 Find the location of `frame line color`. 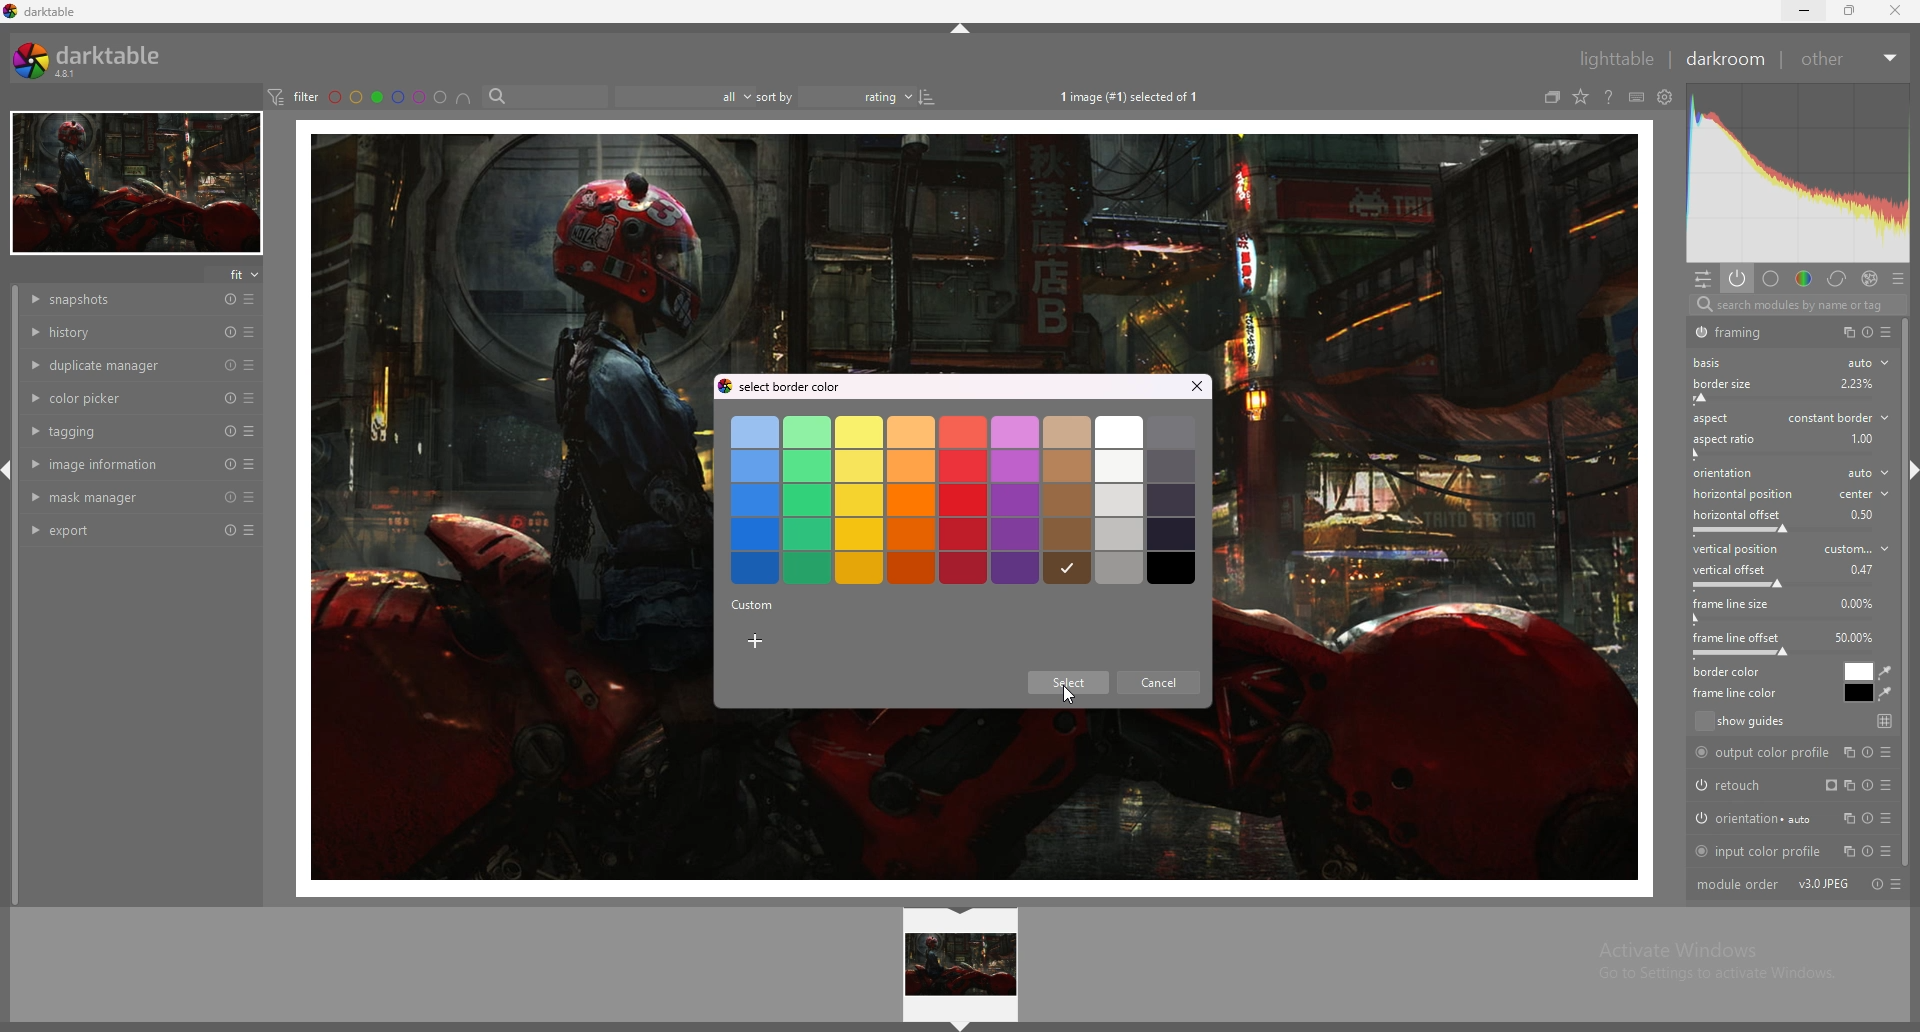

frame line color is located at coordinates (1858, 693).